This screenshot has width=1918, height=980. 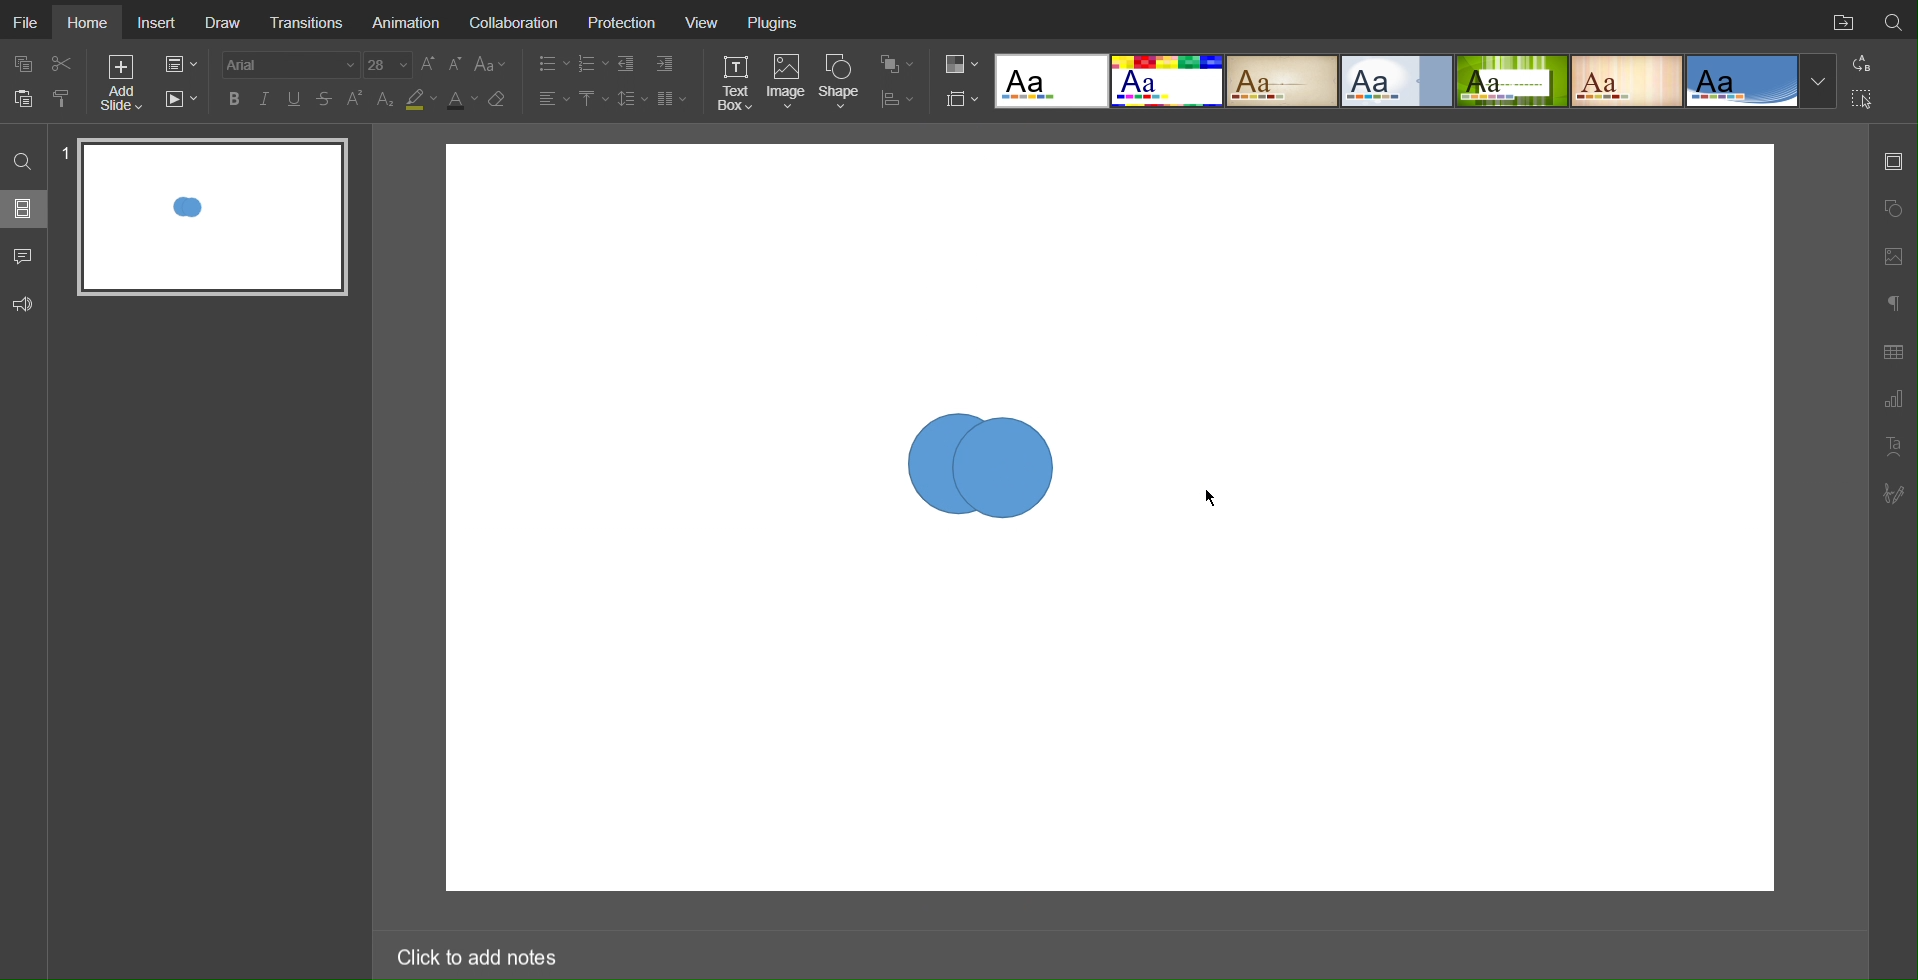 I want to click on copy, so click(x=27, y=66).